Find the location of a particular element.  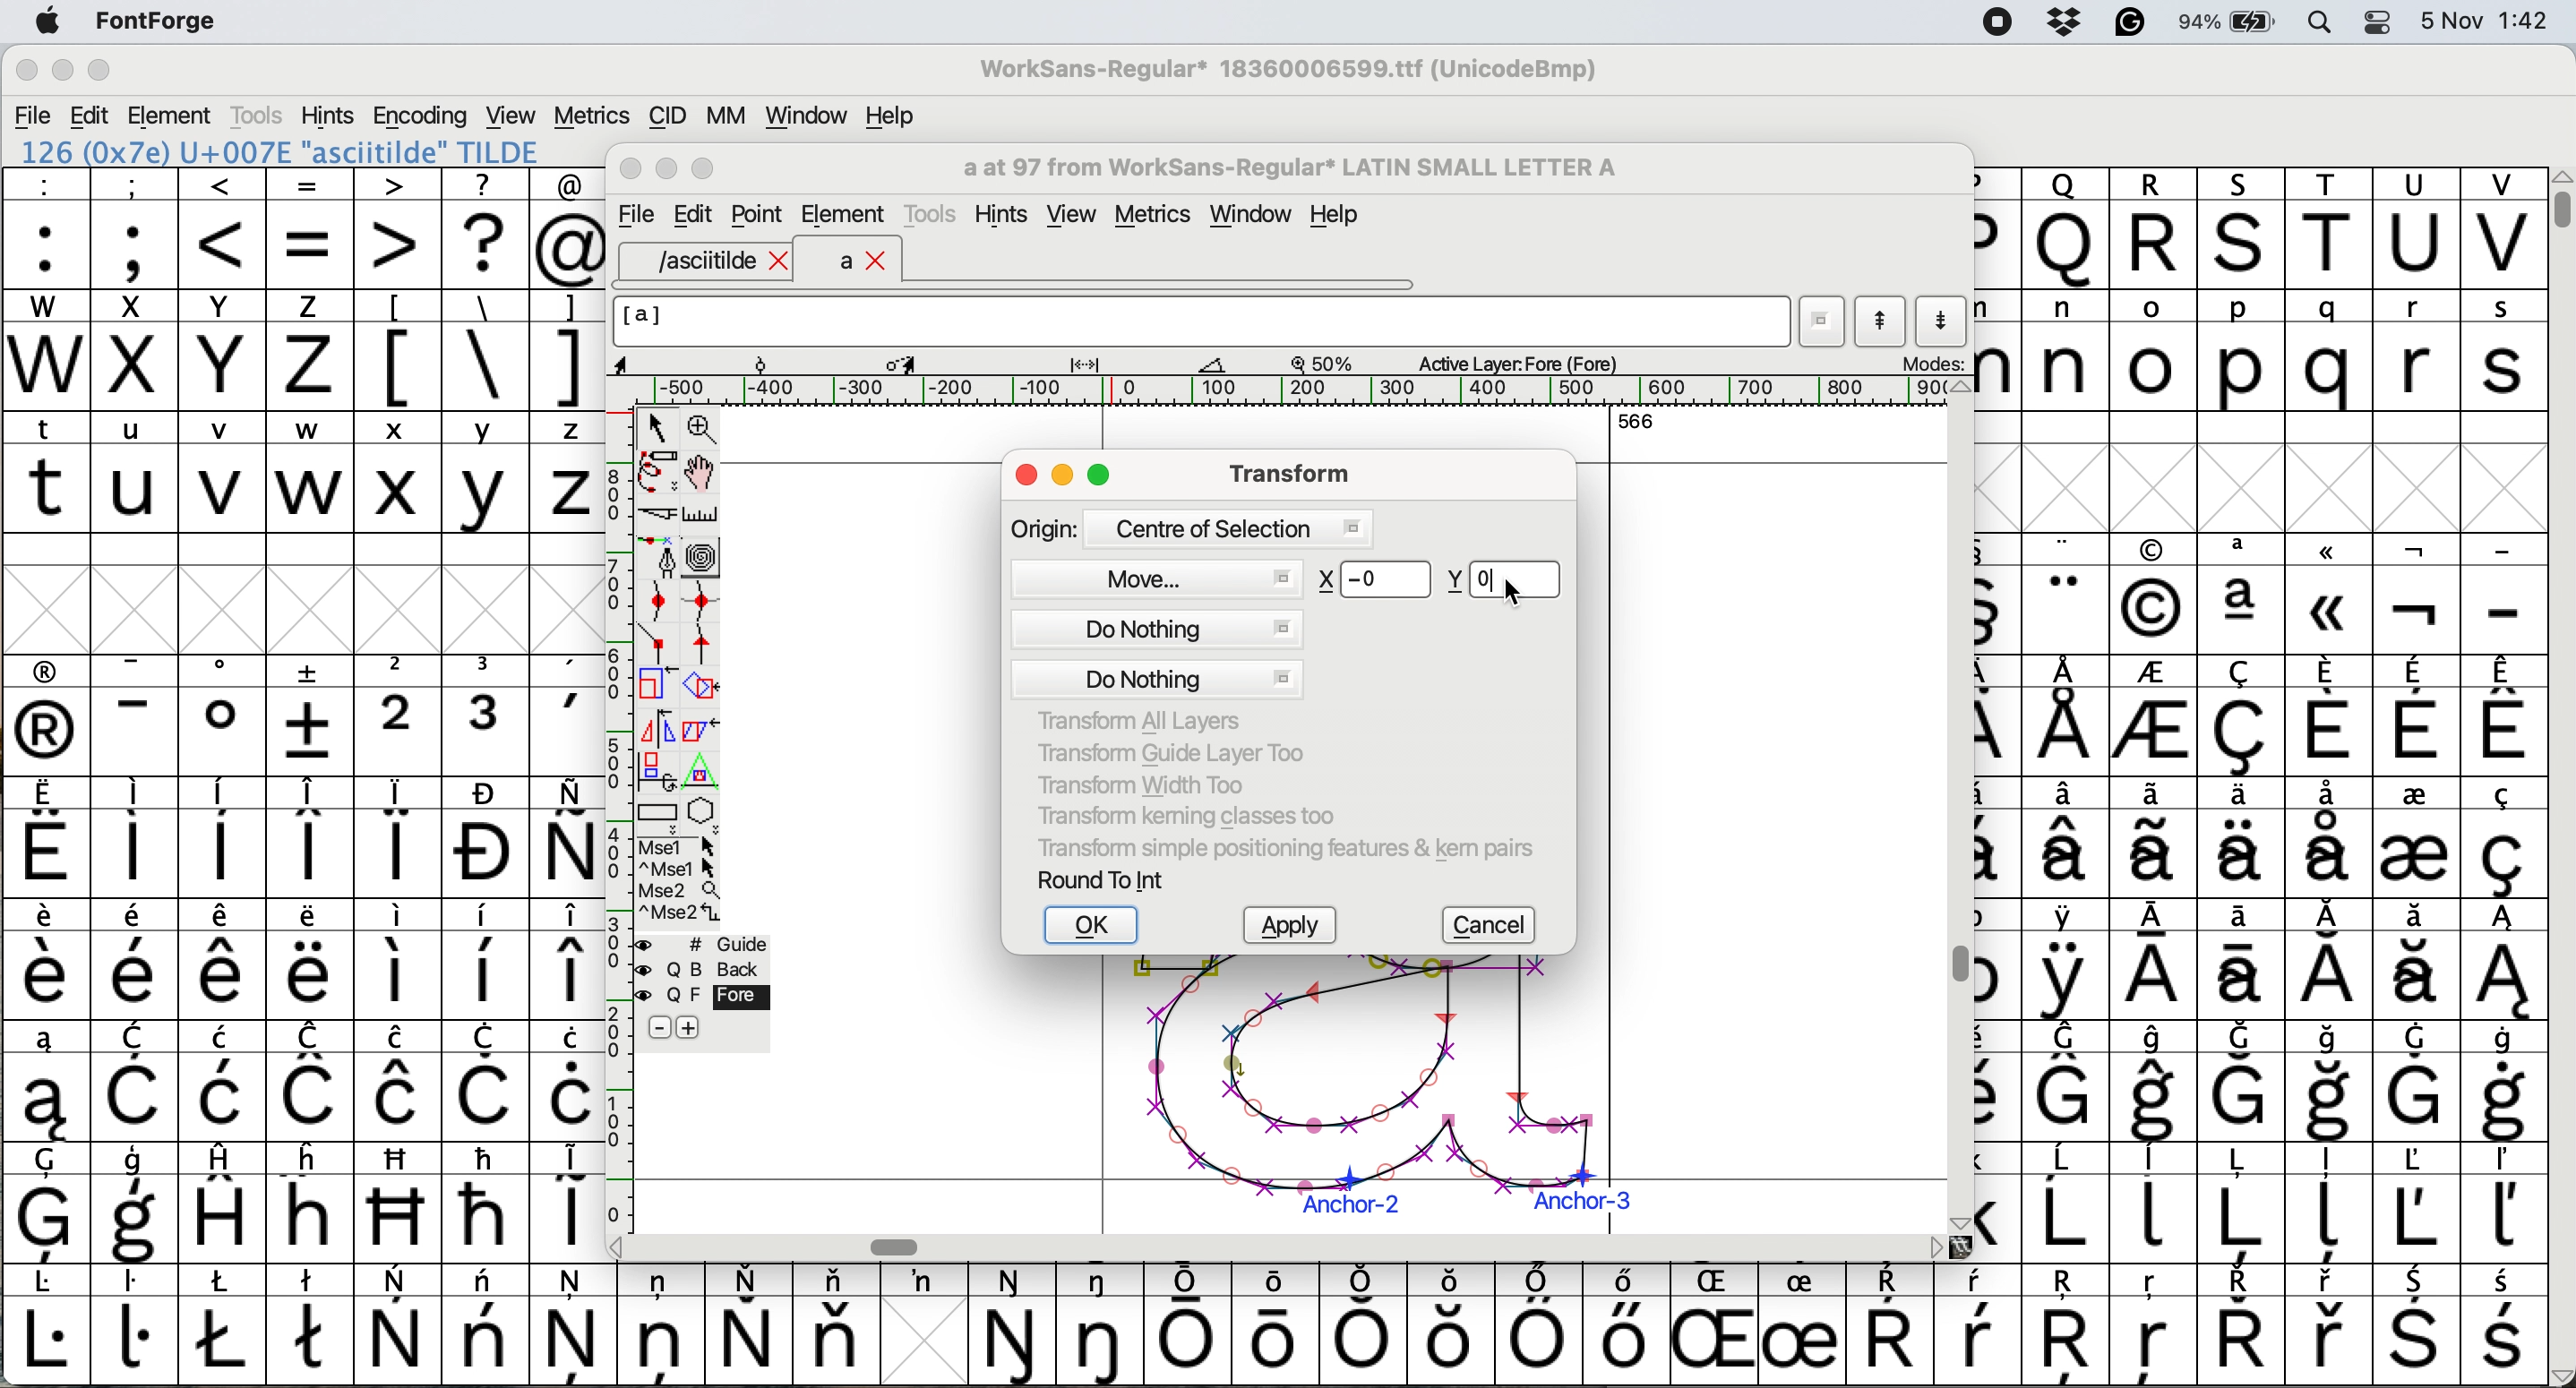

p is located at coordinates (2242, 354).